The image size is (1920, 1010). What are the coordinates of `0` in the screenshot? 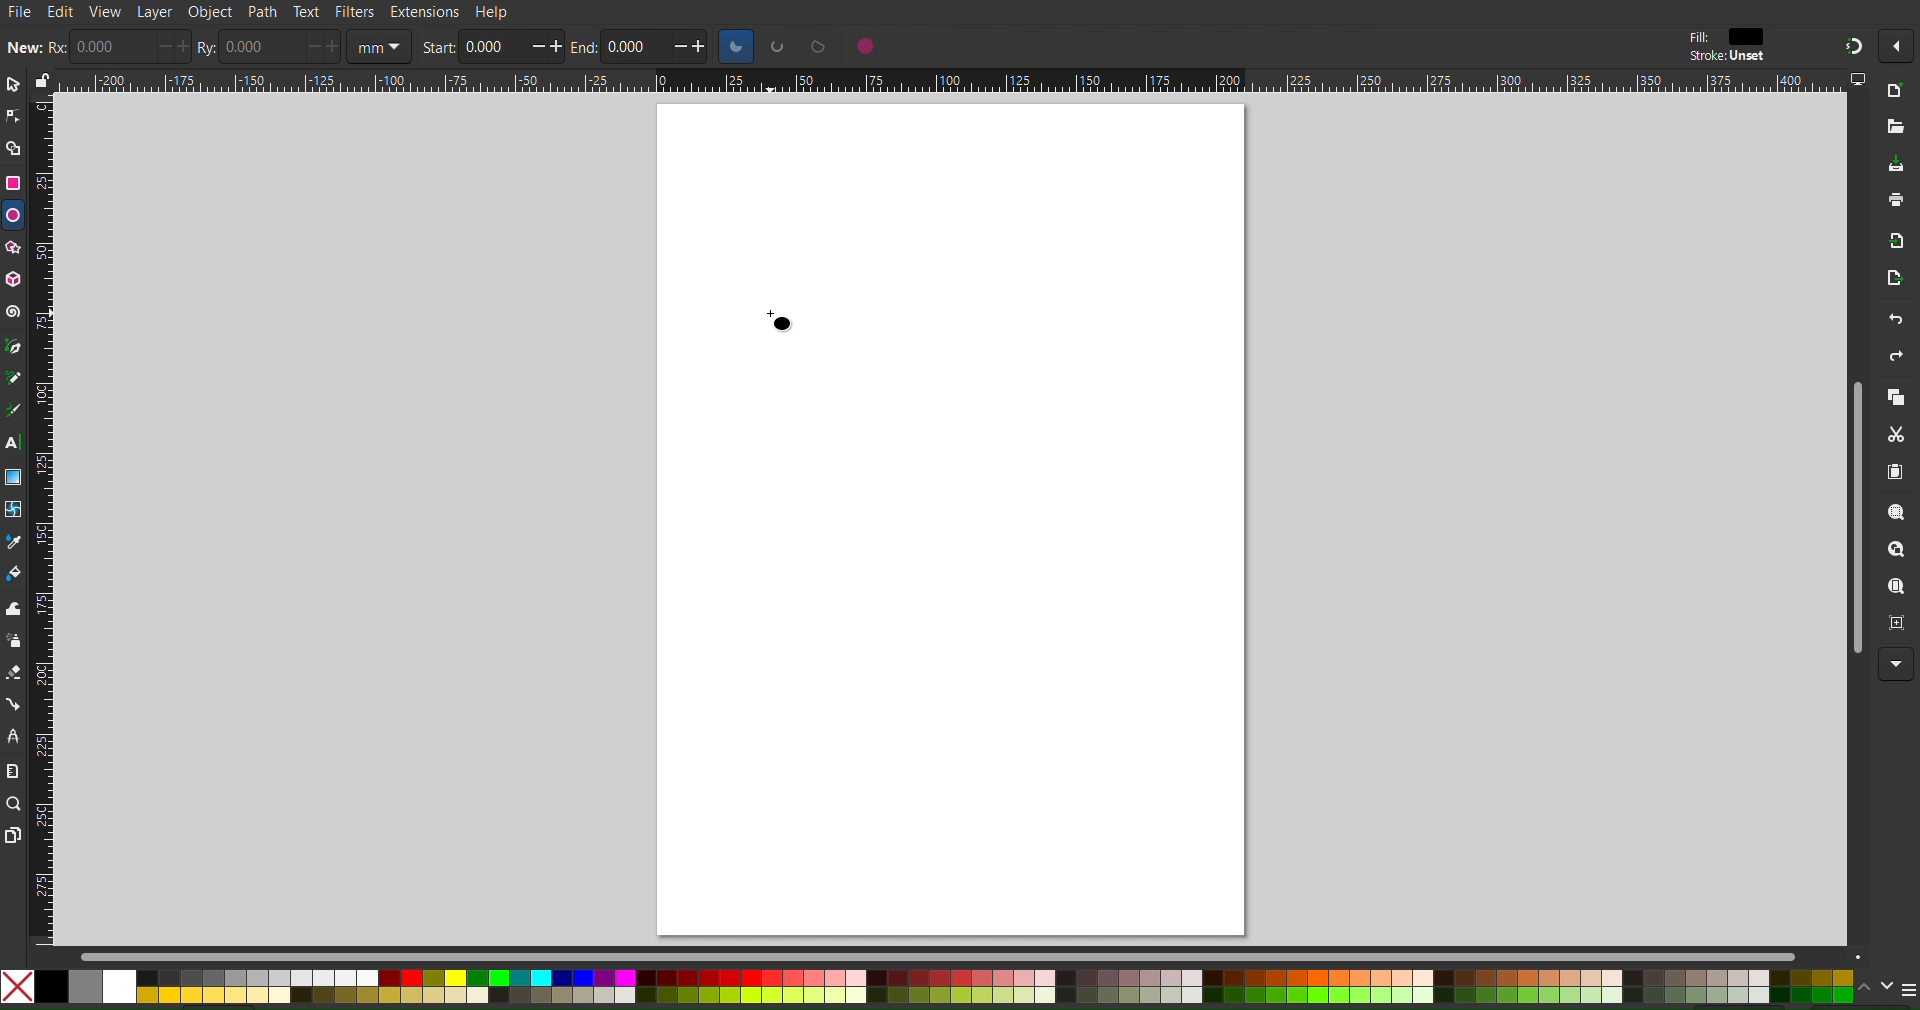 It's located at (634, 47).